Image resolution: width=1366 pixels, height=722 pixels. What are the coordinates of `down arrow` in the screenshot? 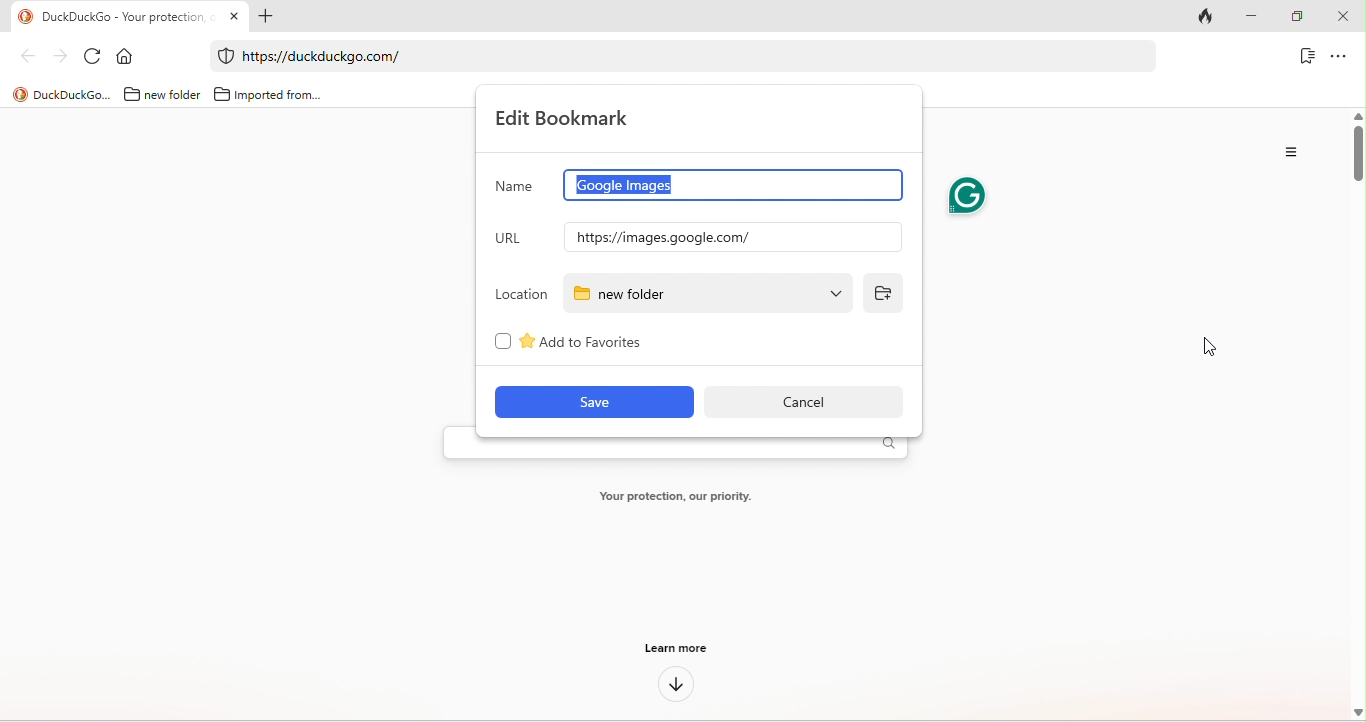 It's located at (675, 687).